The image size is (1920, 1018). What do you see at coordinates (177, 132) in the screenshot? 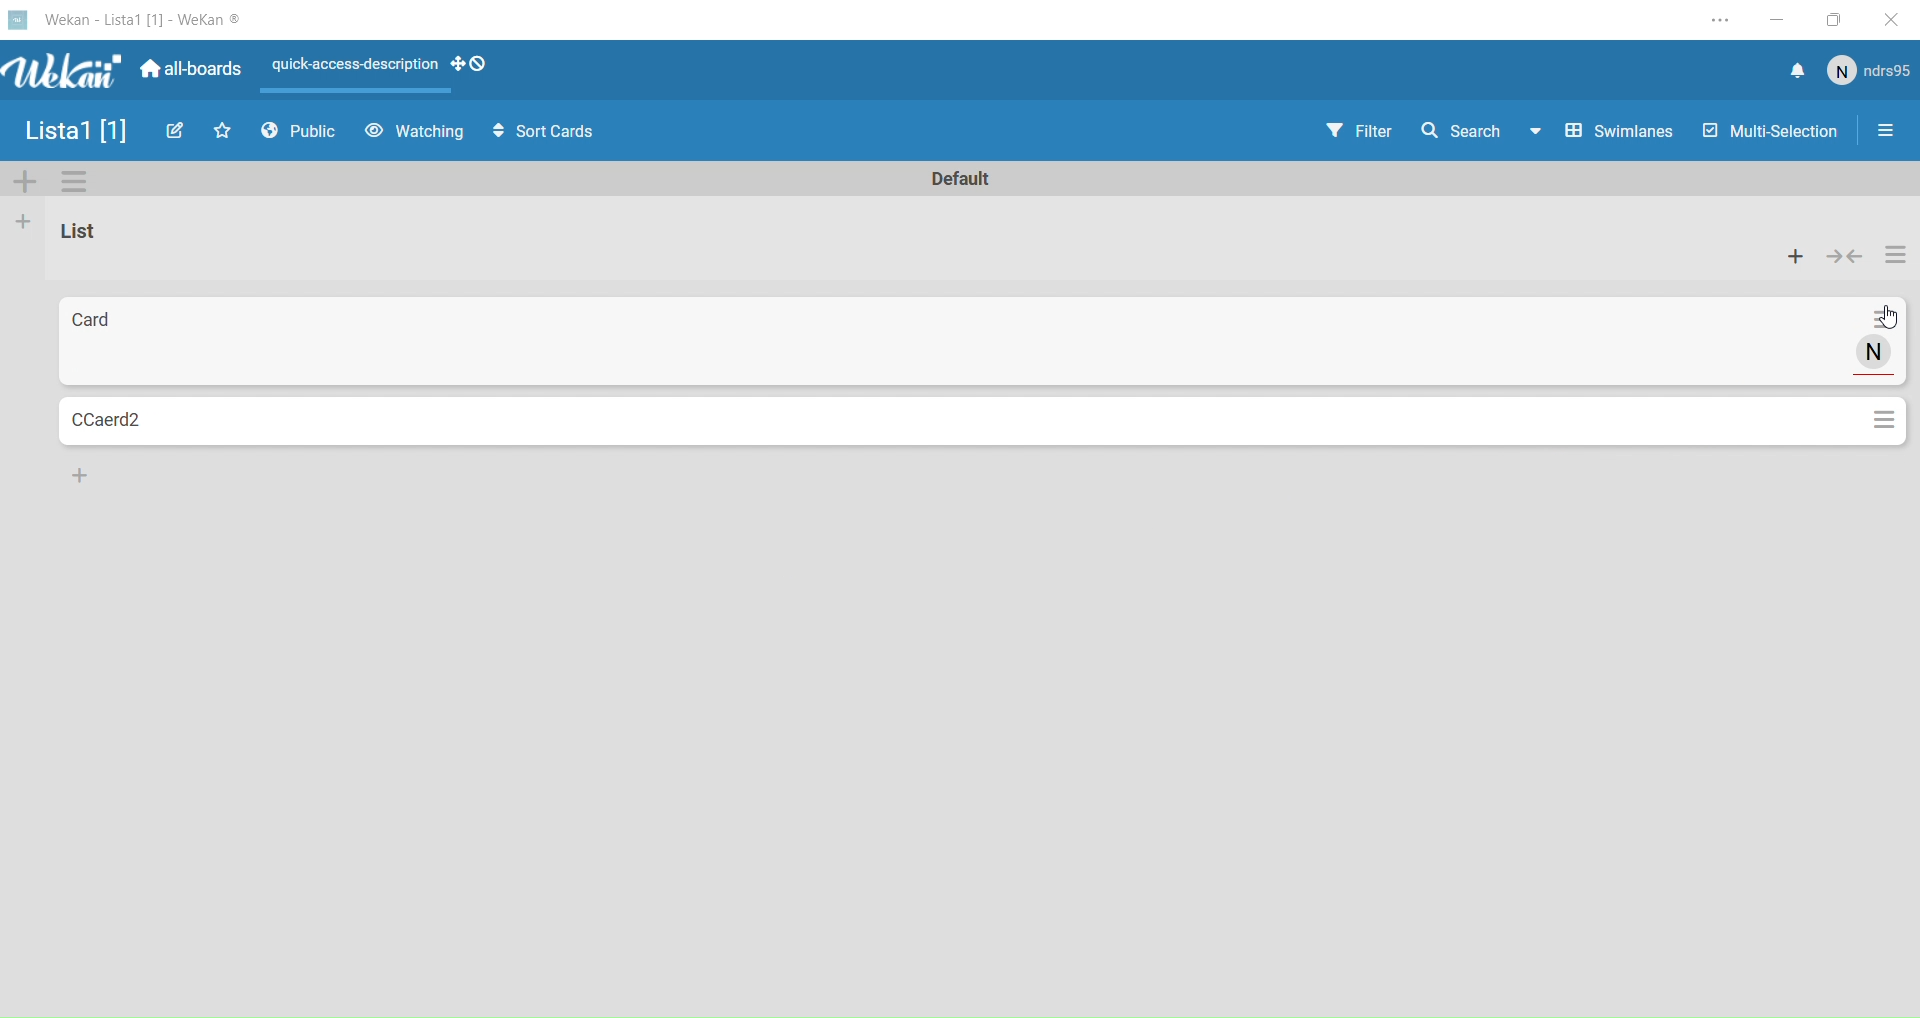
I see `Edit` at bounding box center [177, 132].